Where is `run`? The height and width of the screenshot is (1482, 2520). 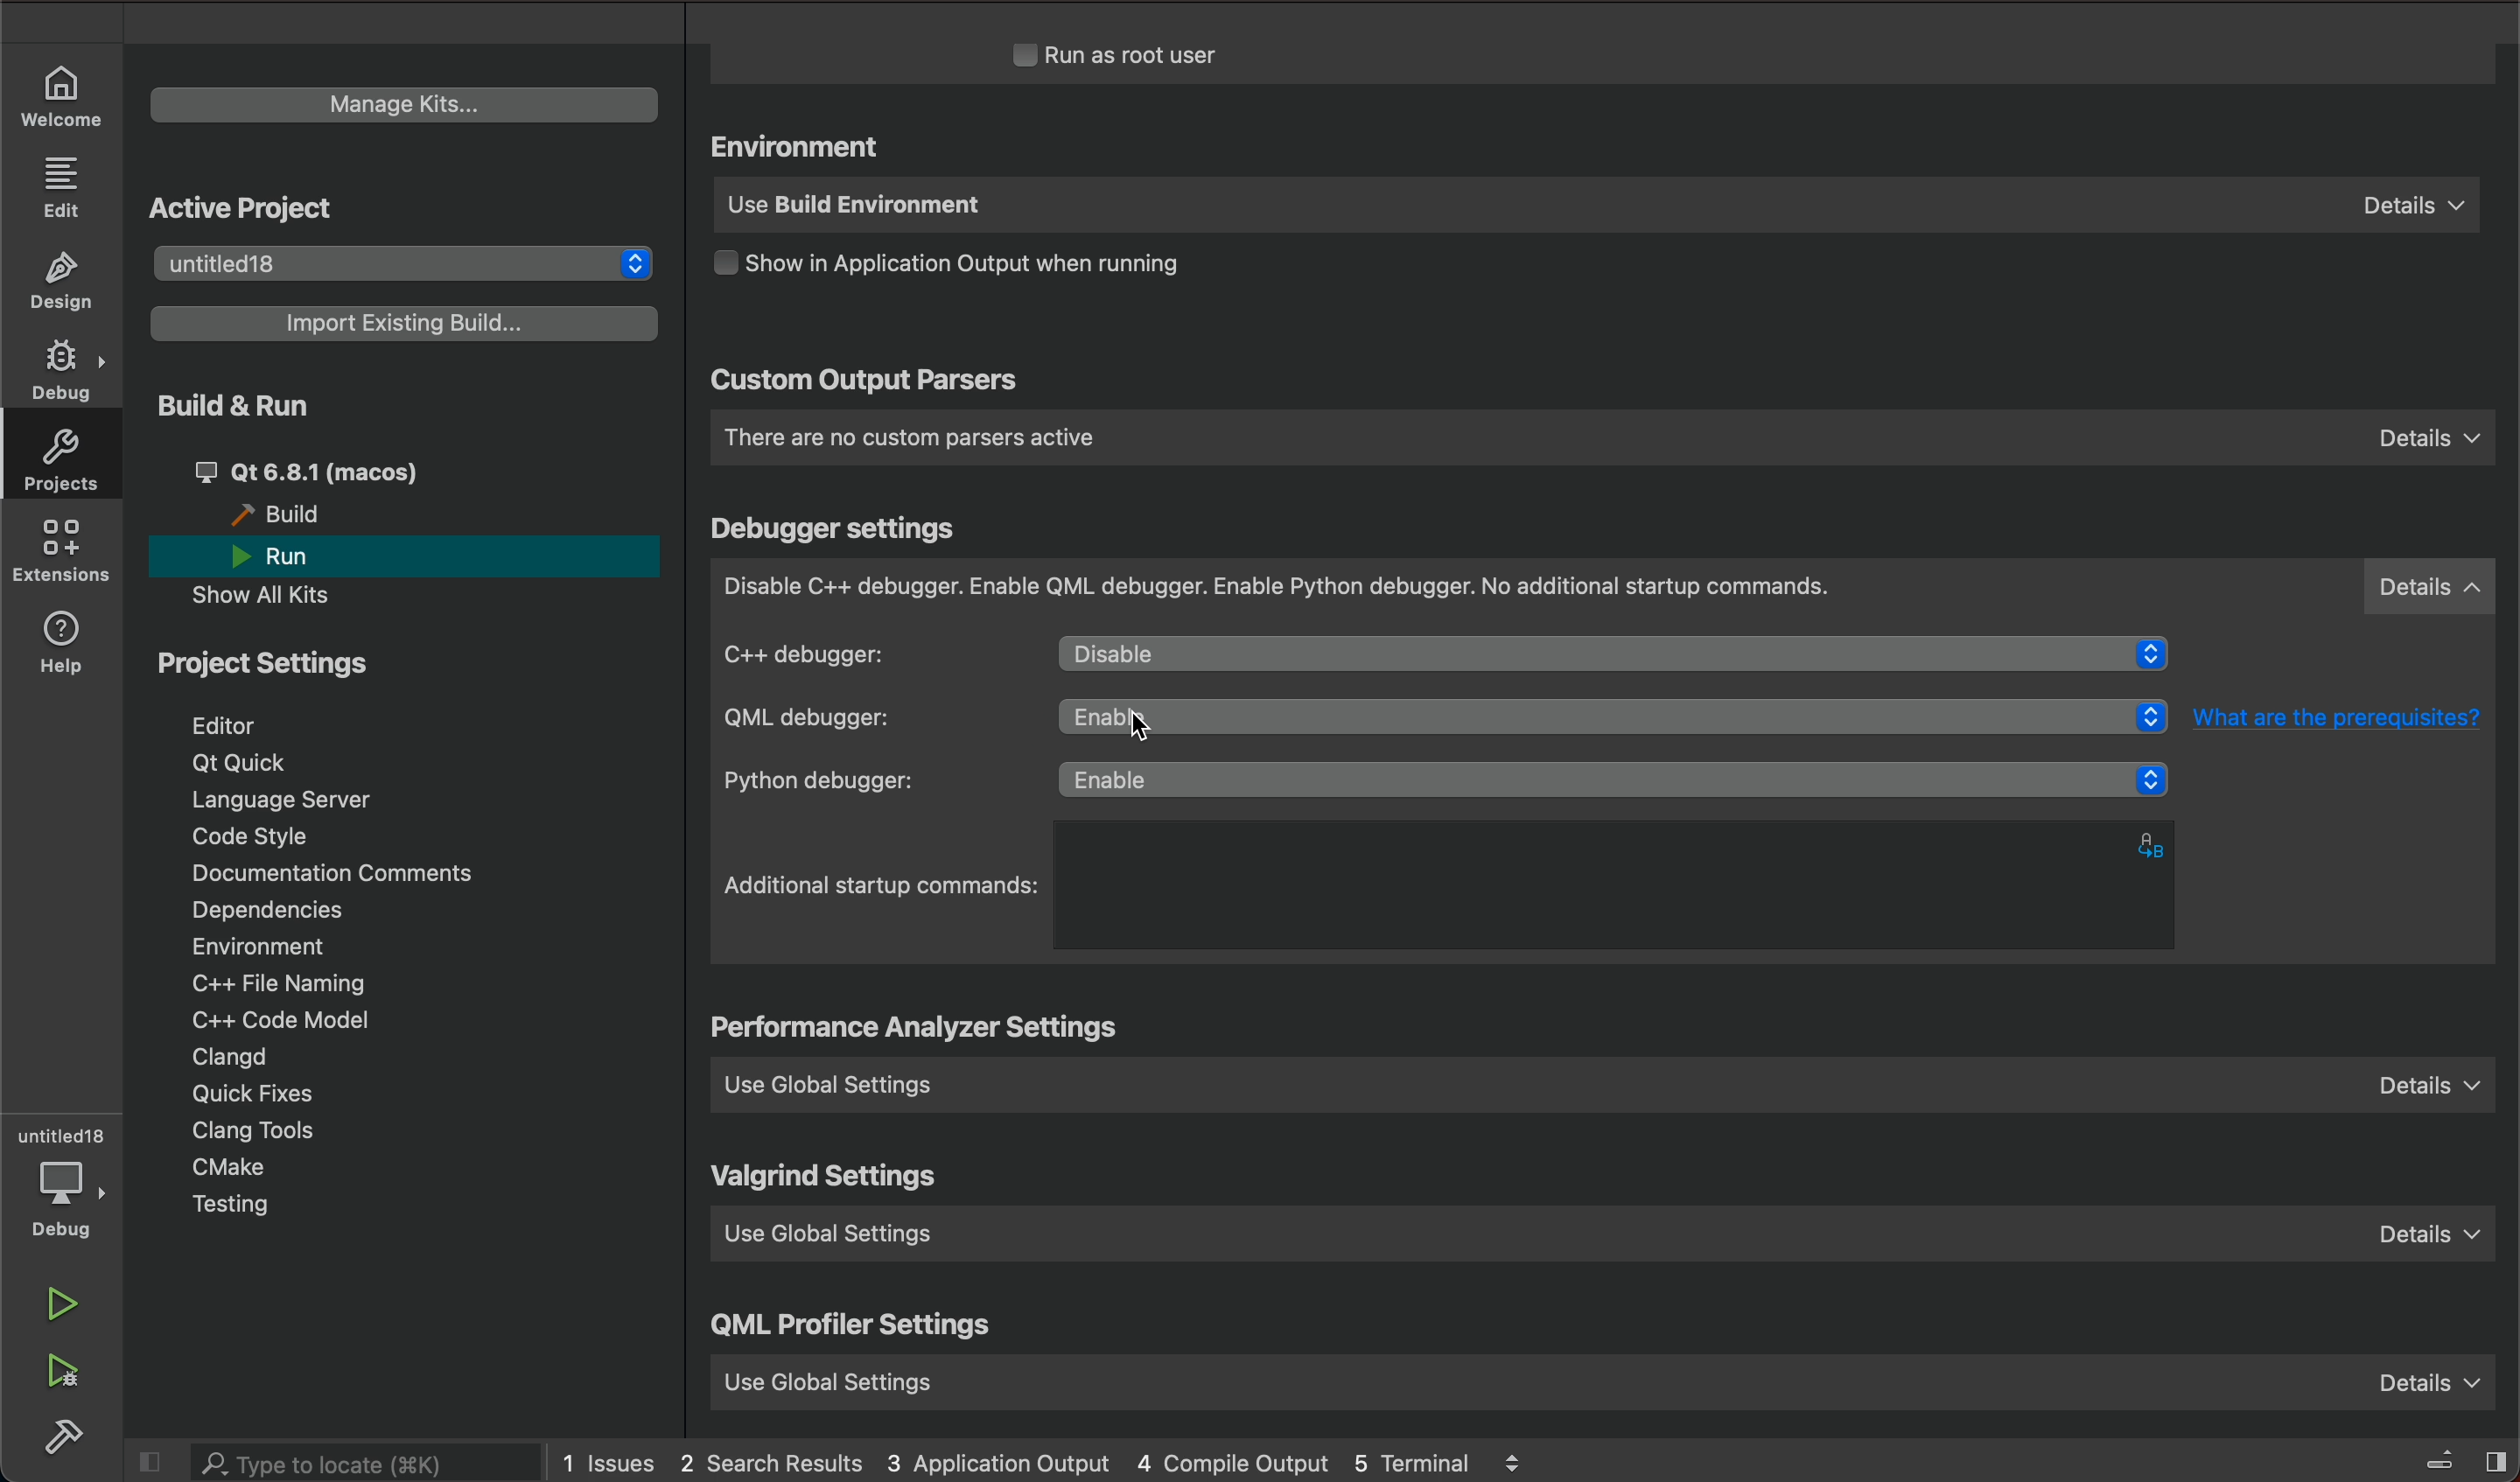 run is located at coordinates (292, 557).